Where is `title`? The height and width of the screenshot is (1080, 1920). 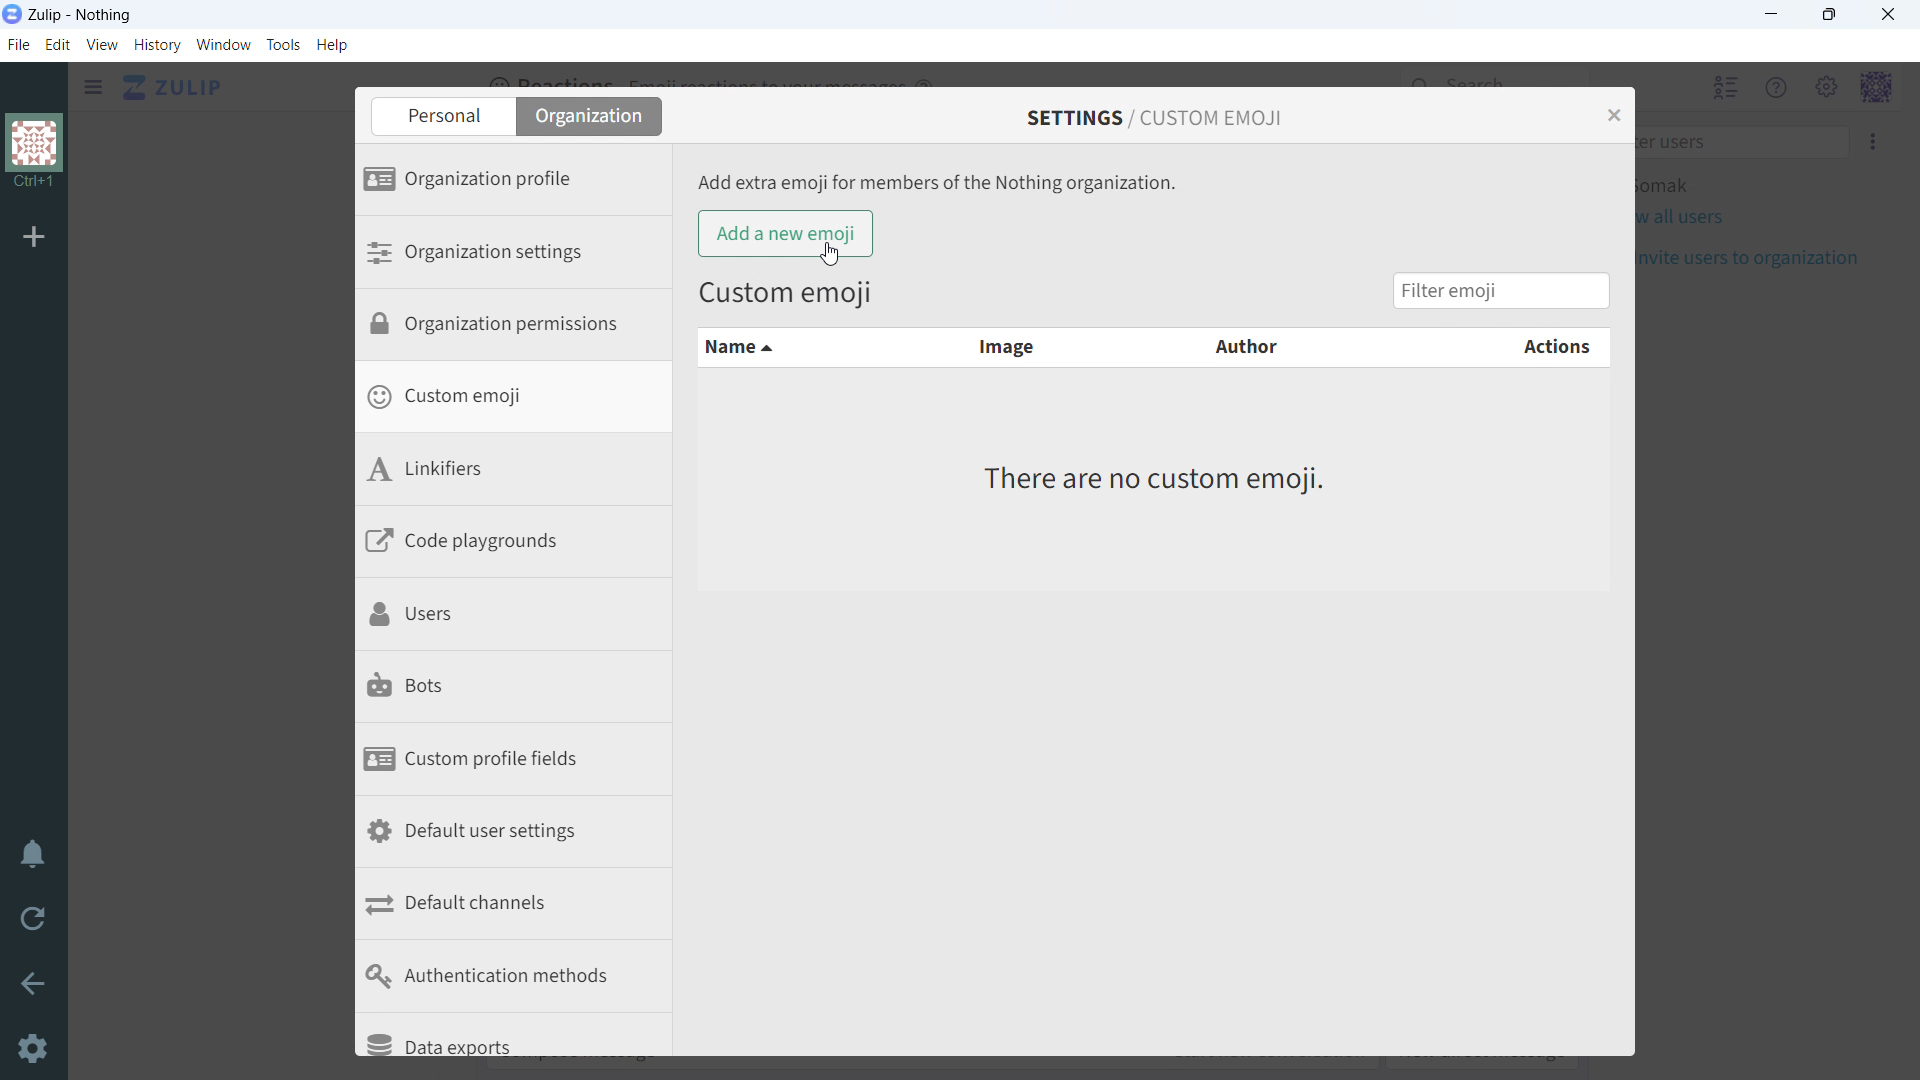 title is located at coordinates (81, 16).